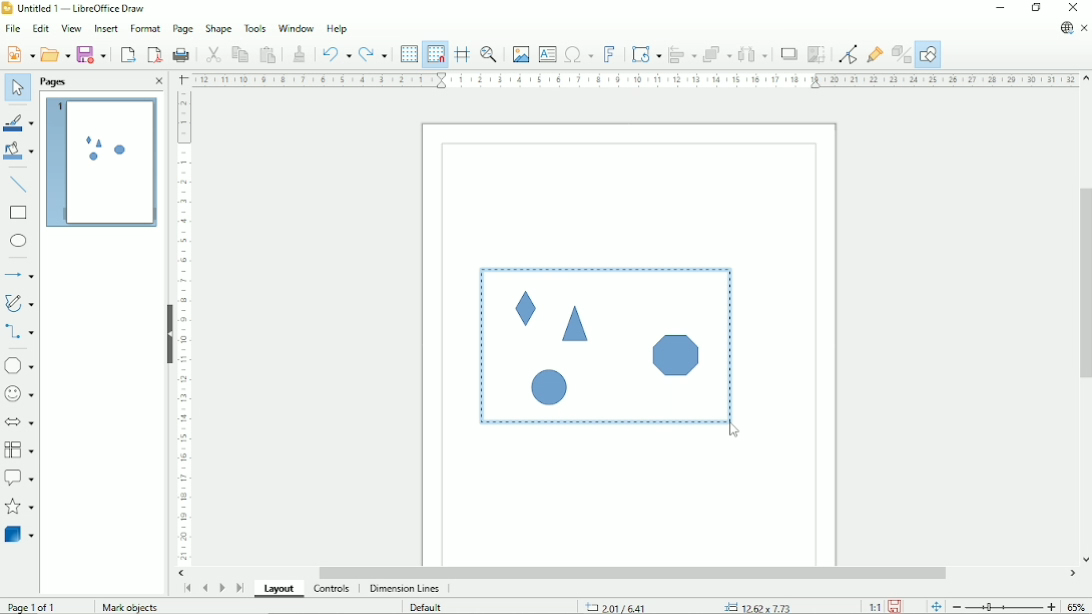  What do you see at coordinates (218, 28) in the screenshot?
I see `Shape` at bounding box center [218, 28].